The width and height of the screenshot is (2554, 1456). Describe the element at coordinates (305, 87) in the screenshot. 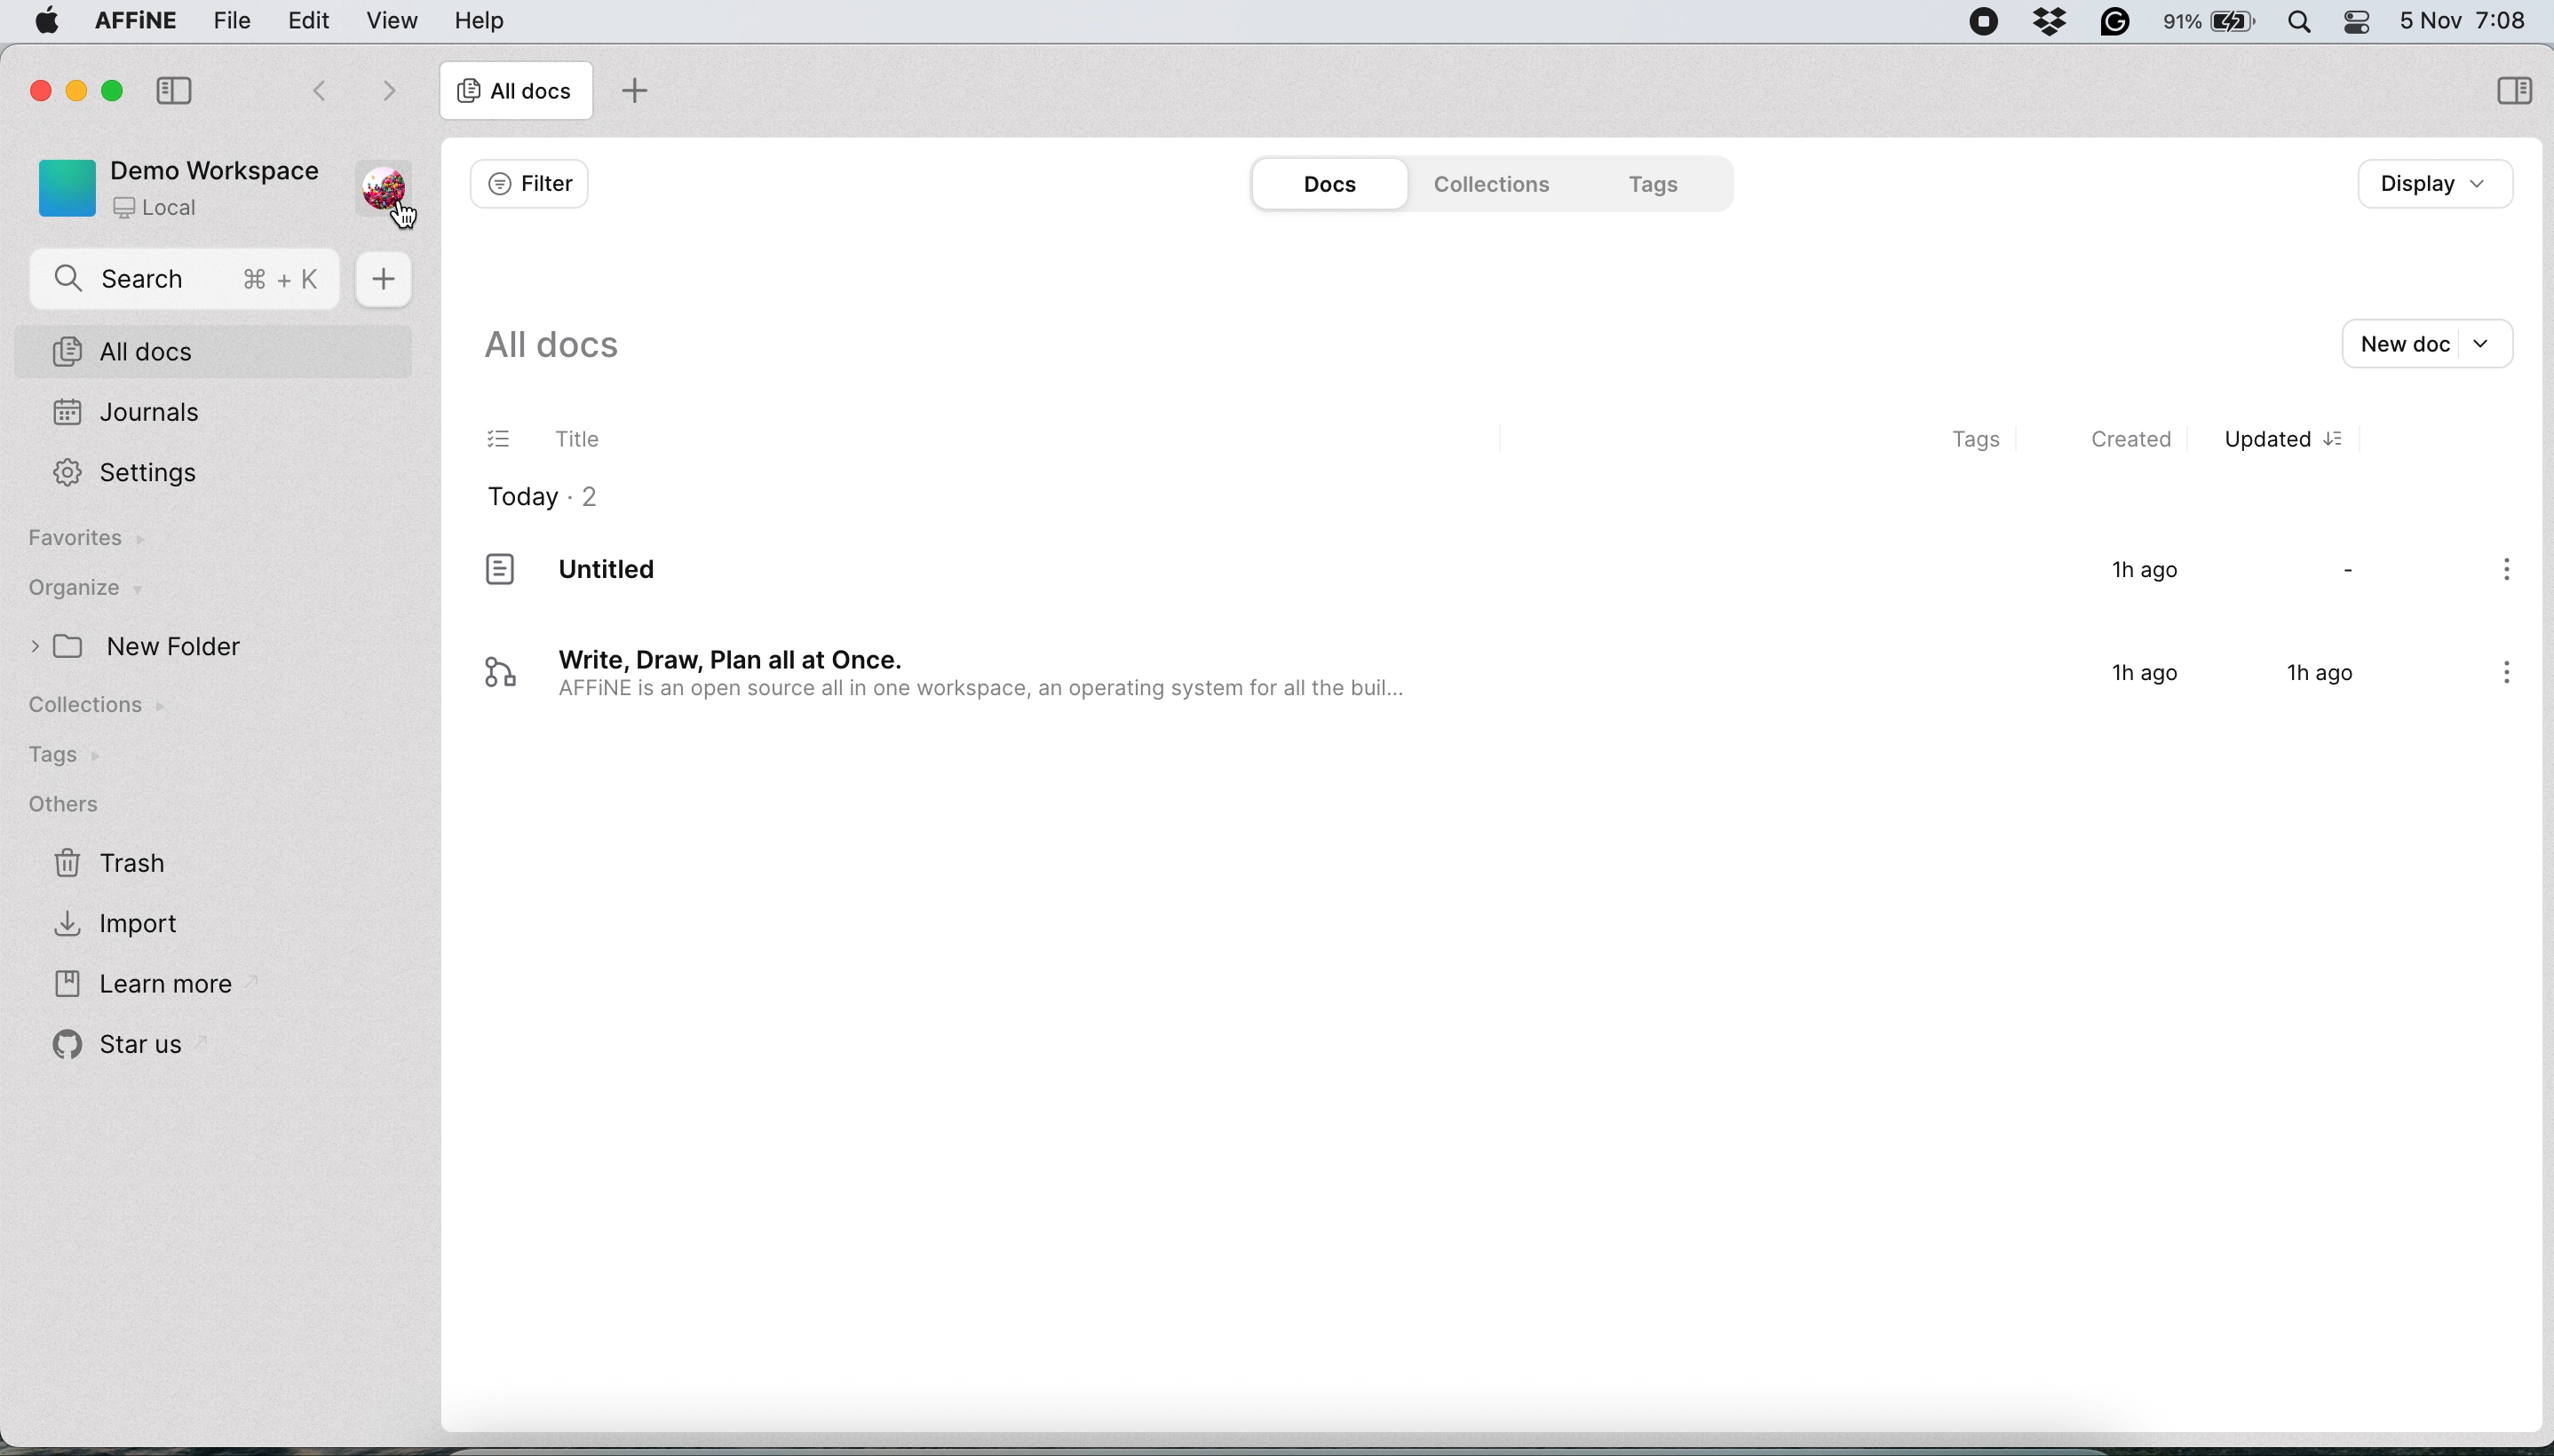

I see `switch tabs` at that location.